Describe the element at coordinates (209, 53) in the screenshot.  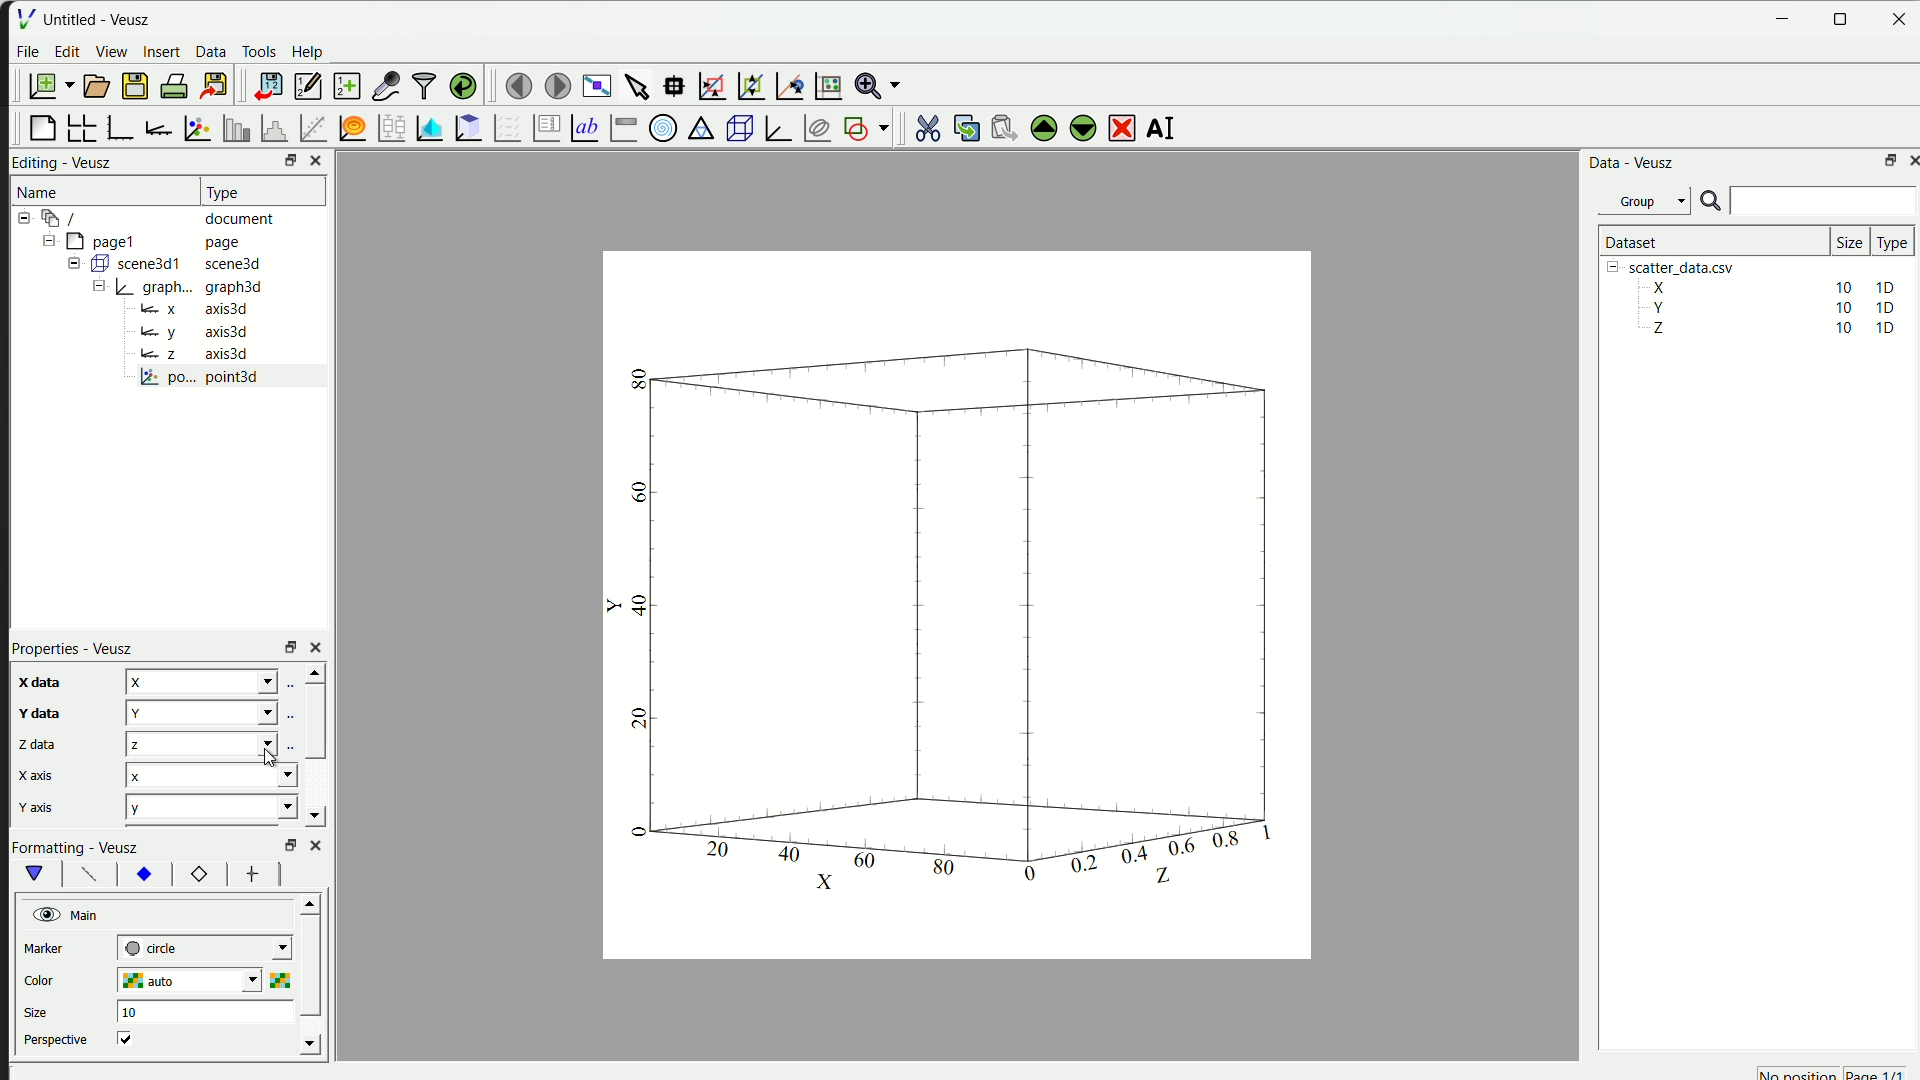
I see `Data` at that location.